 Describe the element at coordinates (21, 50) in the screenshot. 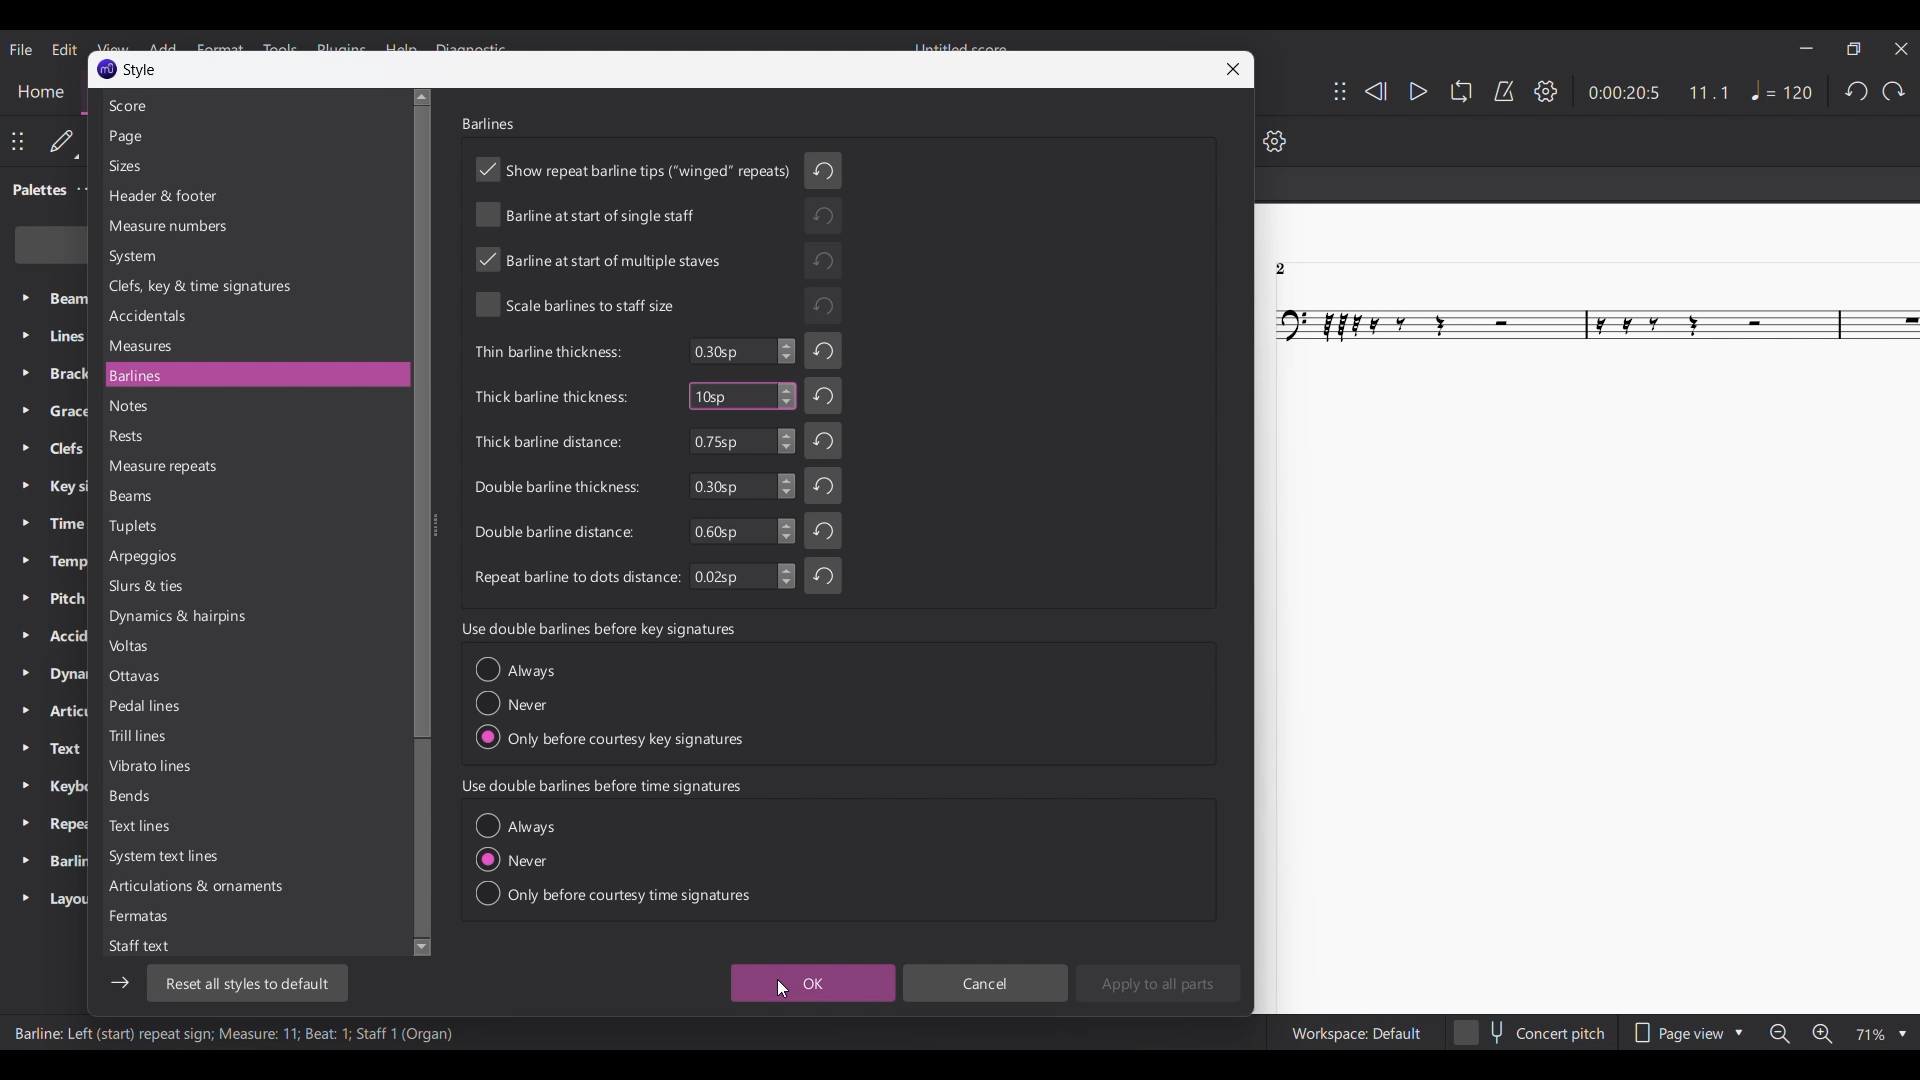

I see `File menu` at that location.